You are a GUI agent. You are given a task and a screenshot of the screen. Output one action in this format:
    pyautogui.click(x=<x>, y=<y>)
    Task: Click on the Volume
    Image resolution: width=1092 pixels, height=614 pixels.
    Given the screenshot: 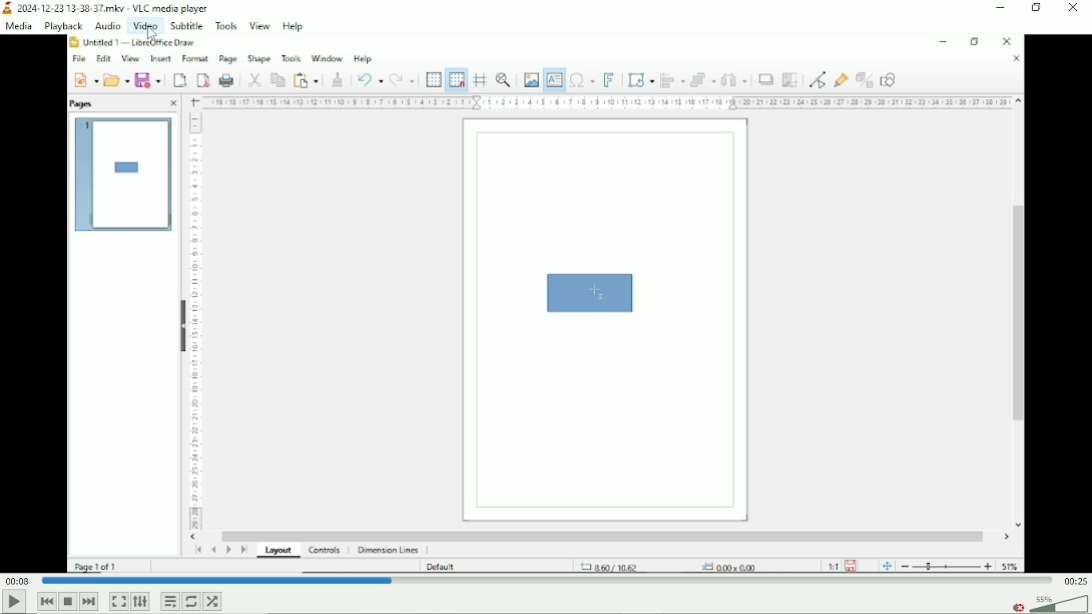 What is the action you would take?
    pyautogui.click(x=1049, y=604)
    